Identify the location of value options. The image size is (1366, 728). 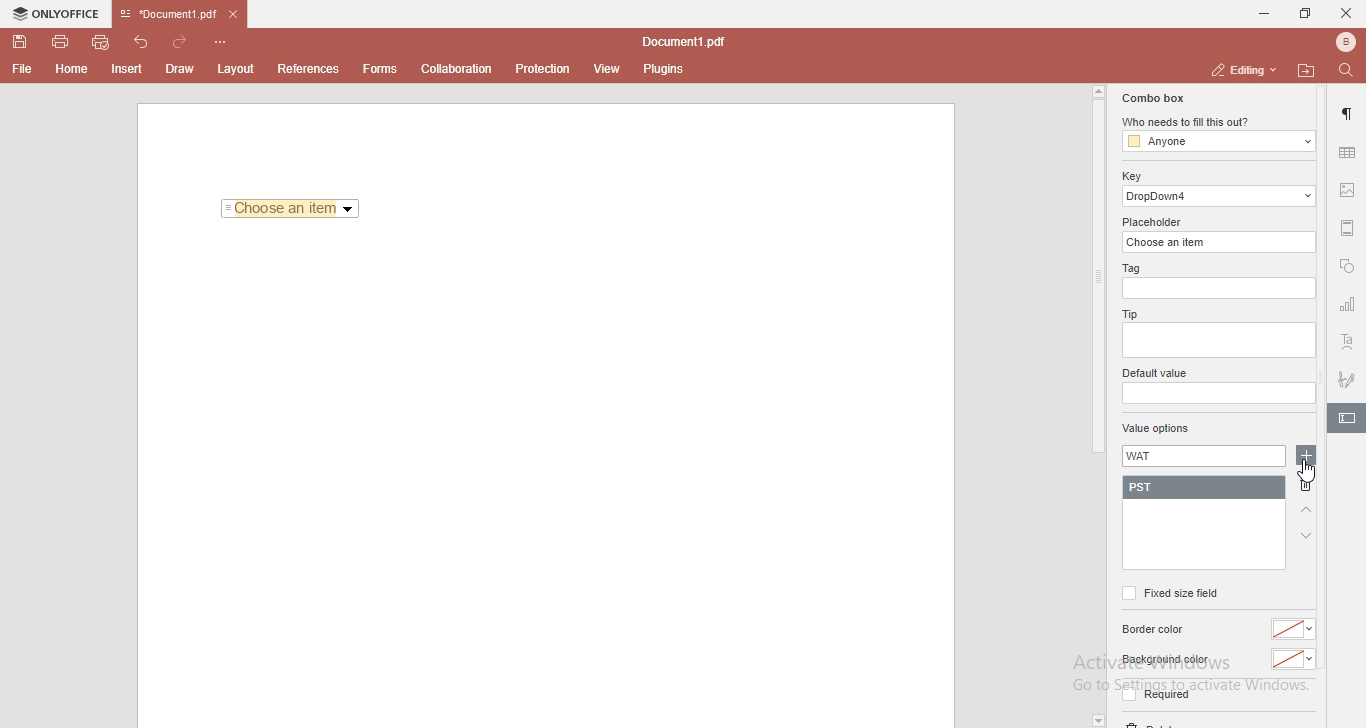
(1156, 430).